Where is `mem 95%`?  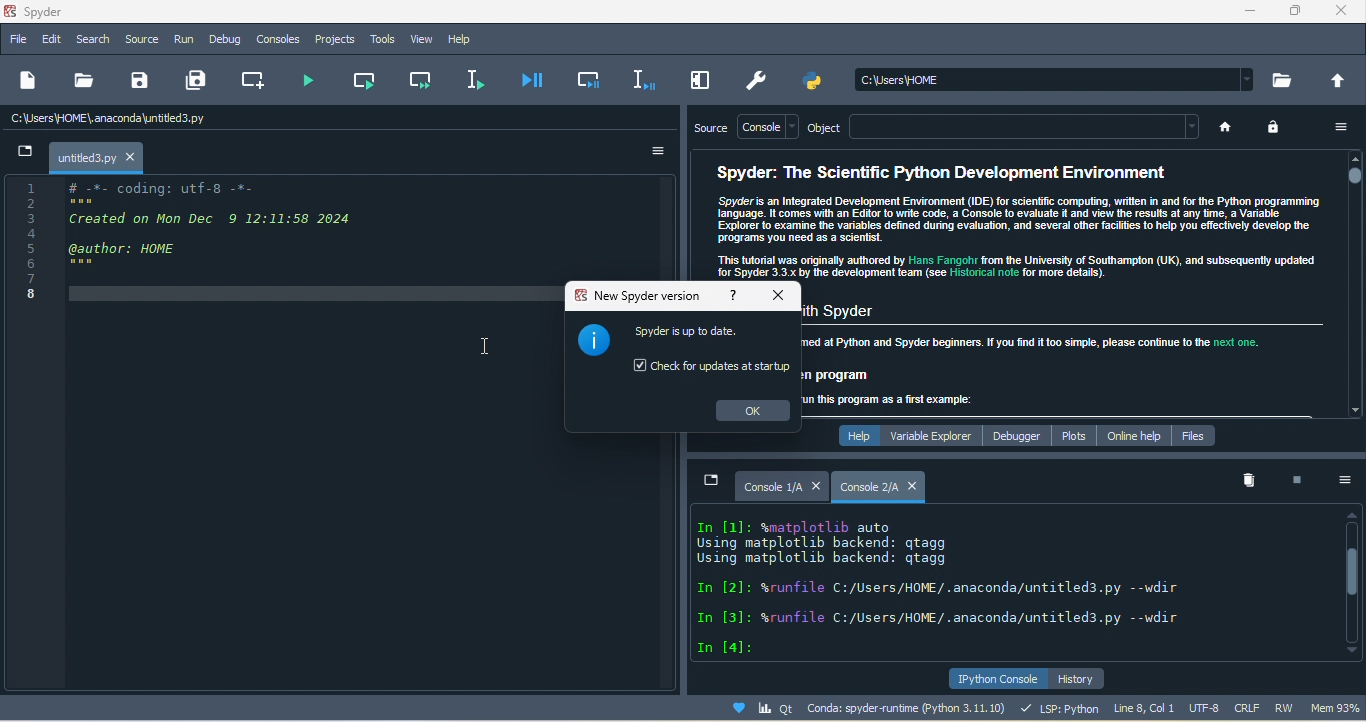 mem 95% is located at coordinates (1335, 709).